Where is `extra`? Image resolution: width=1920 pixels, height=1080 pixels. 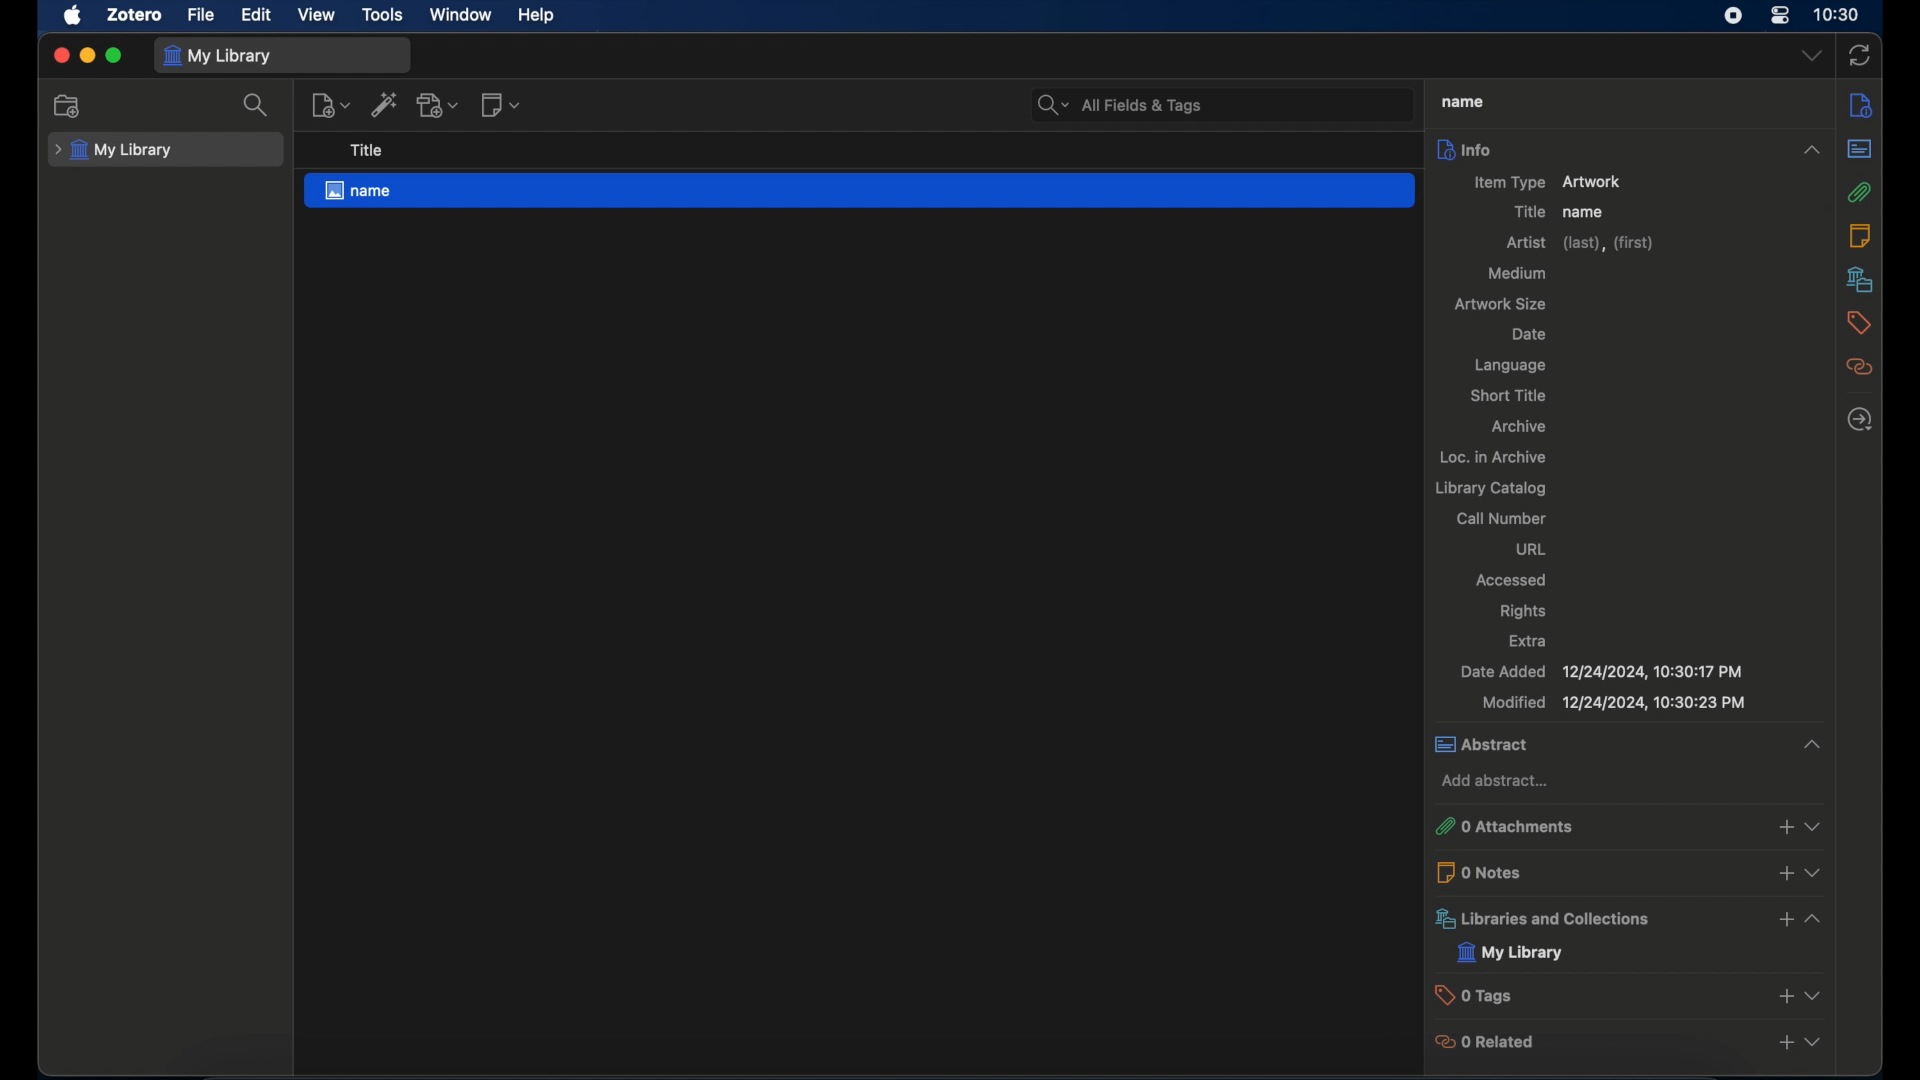 extra is located at coordinates (1528, 641).